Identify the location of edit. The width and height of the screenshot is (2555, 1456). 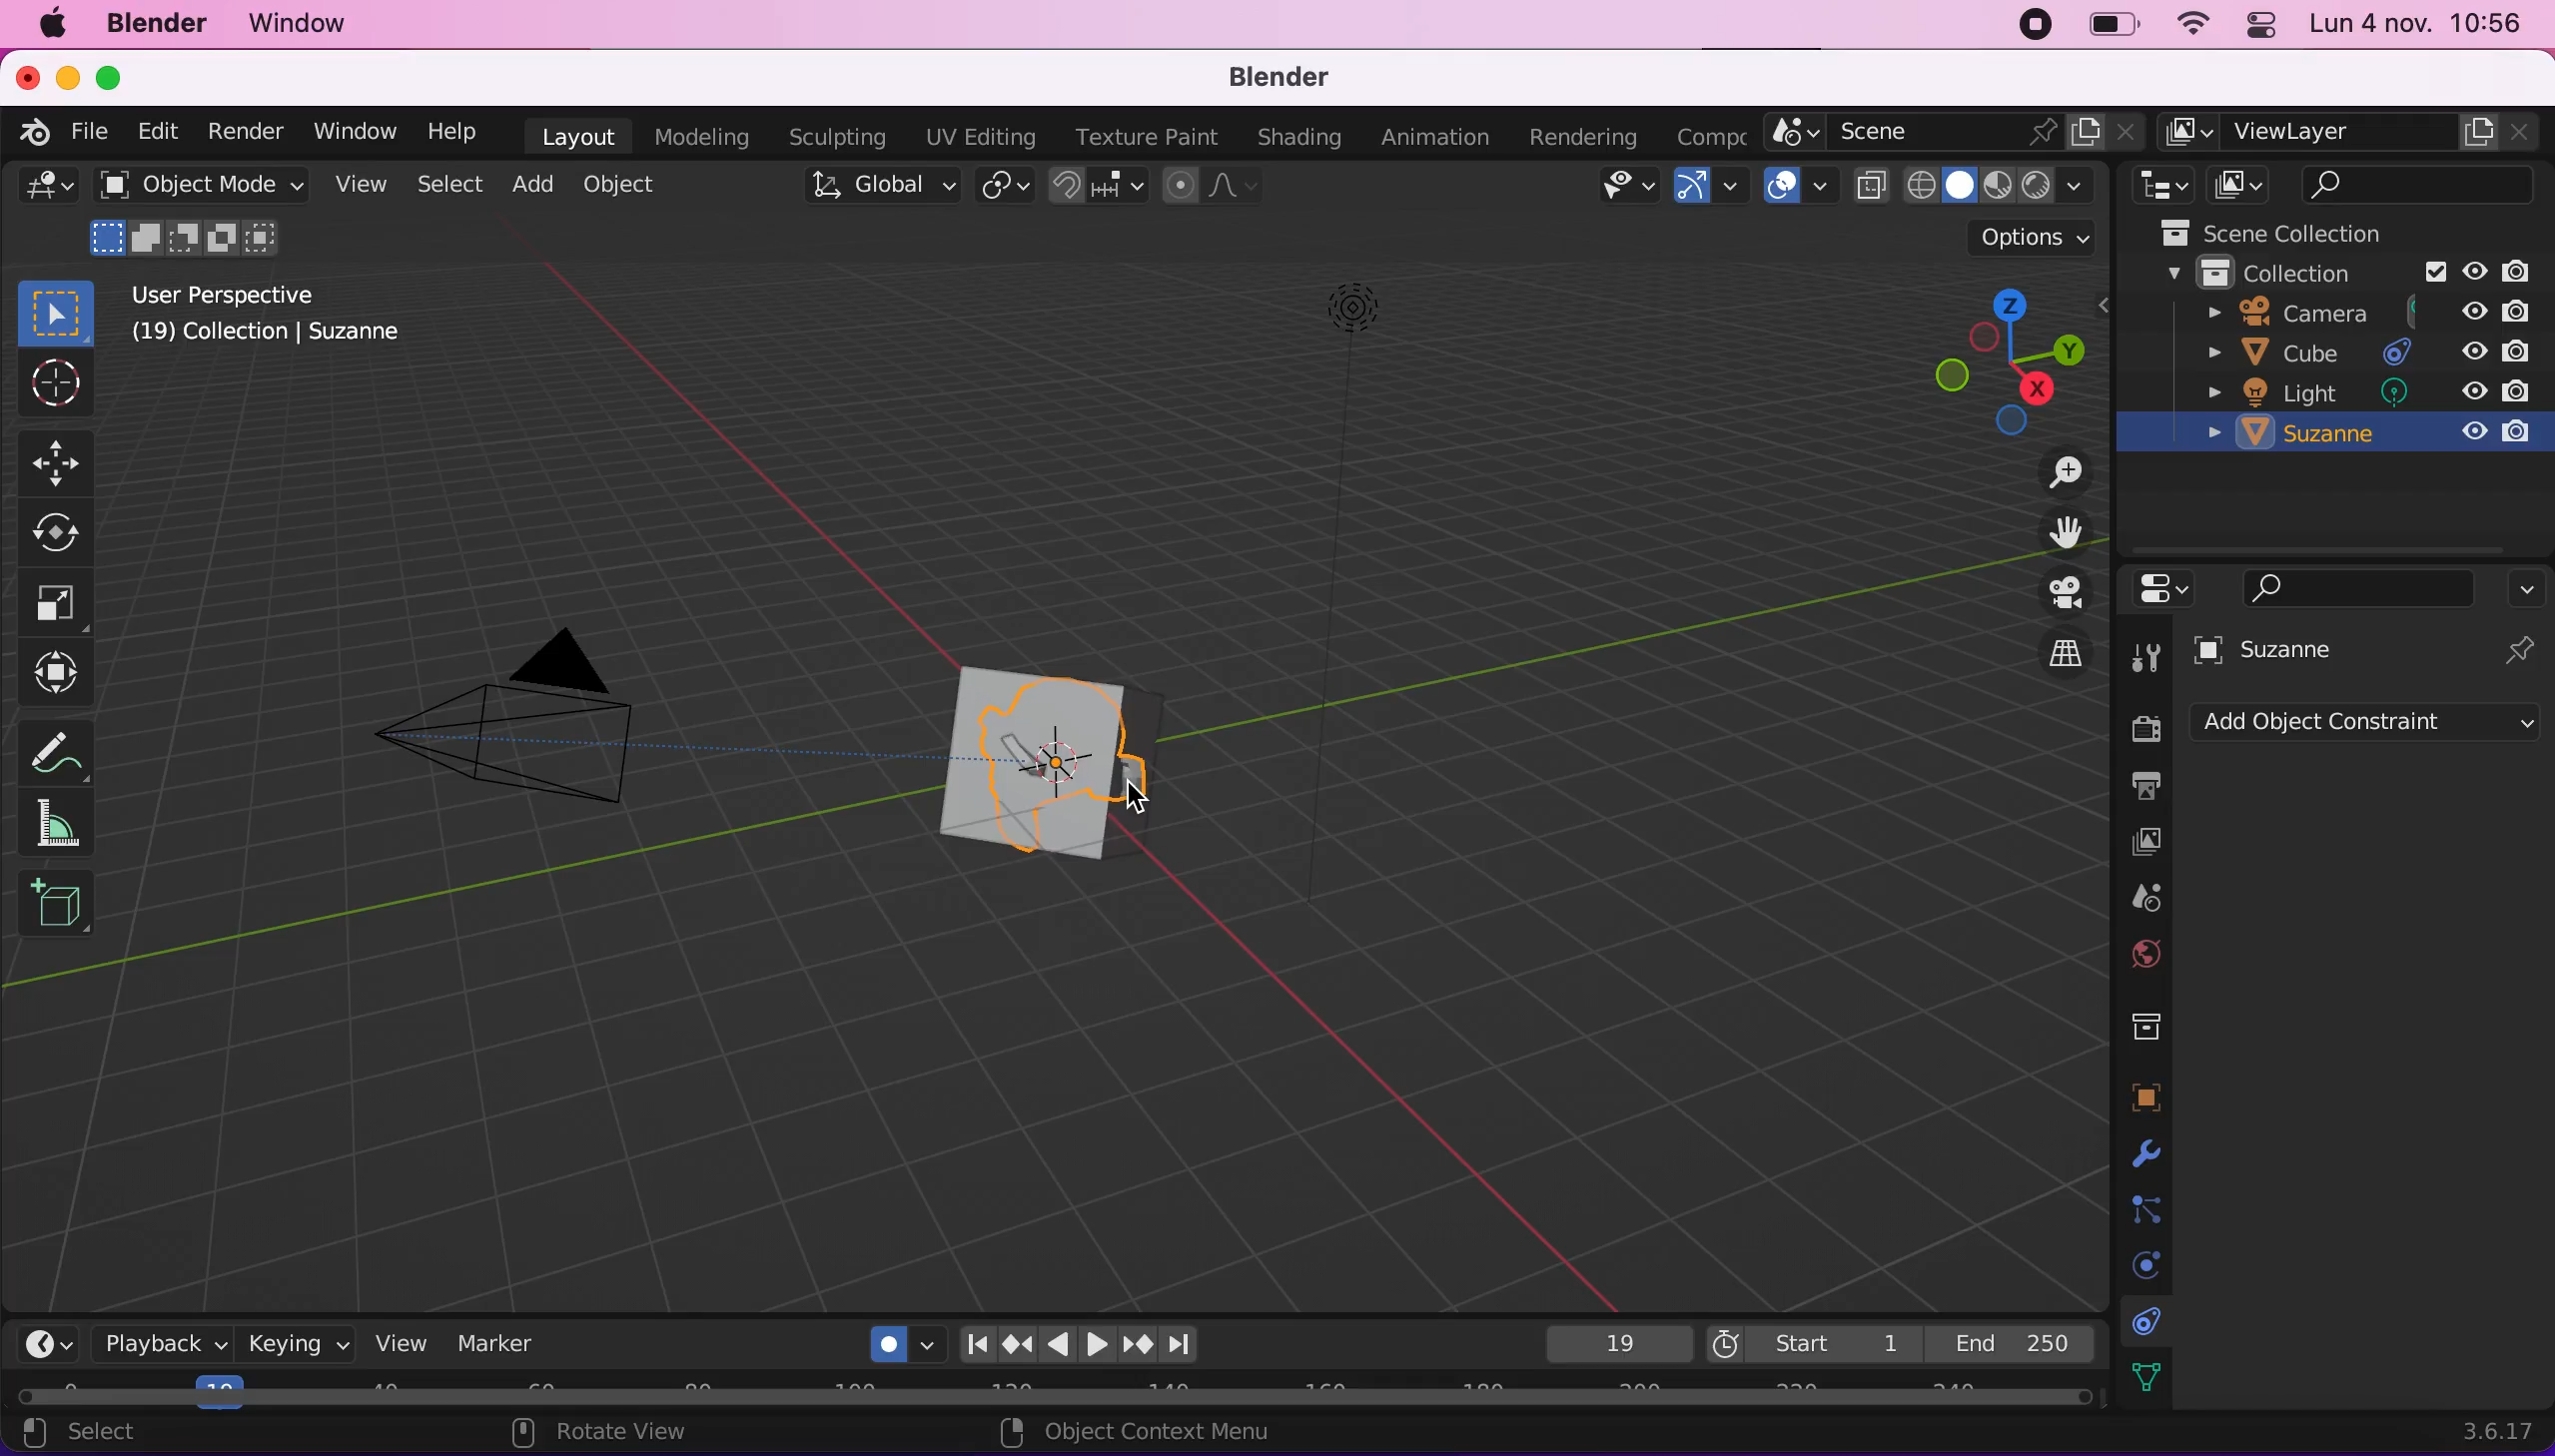
(158, 131).